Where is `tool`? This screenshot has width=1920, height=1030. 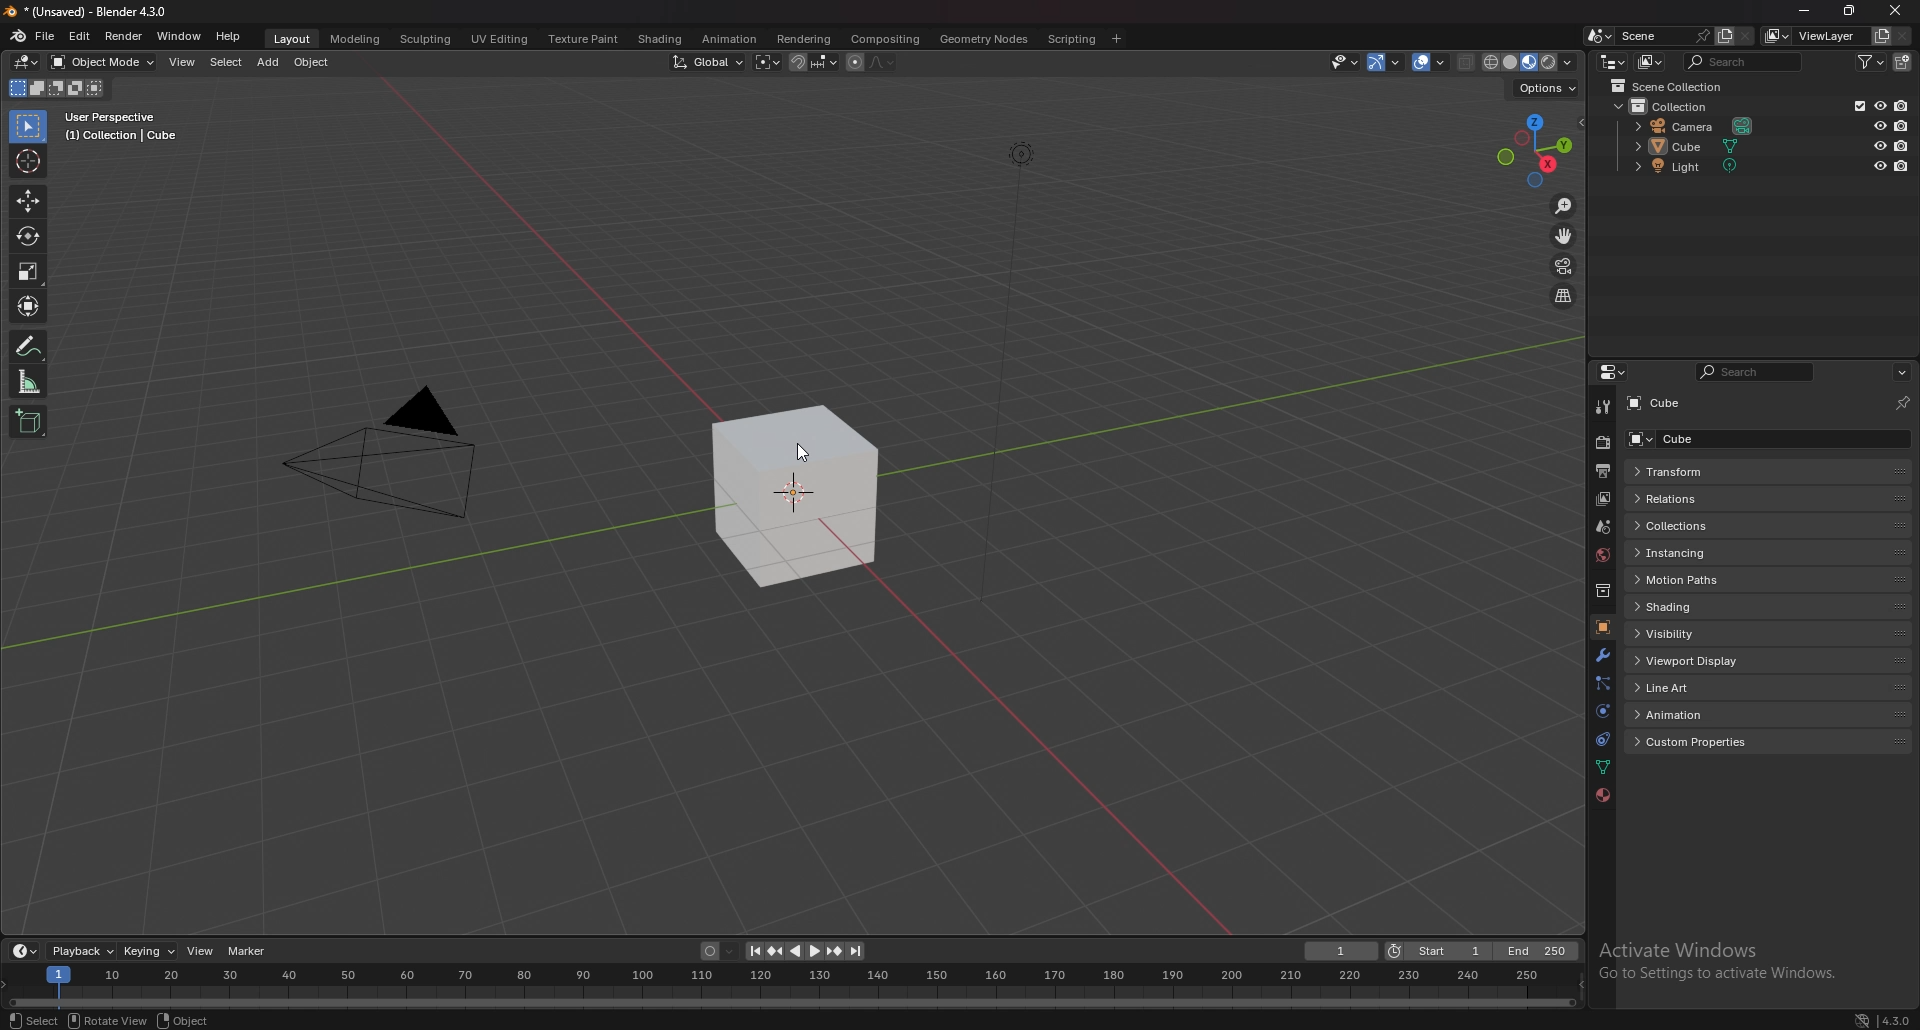
tool is located at coordinates (1601, 407).